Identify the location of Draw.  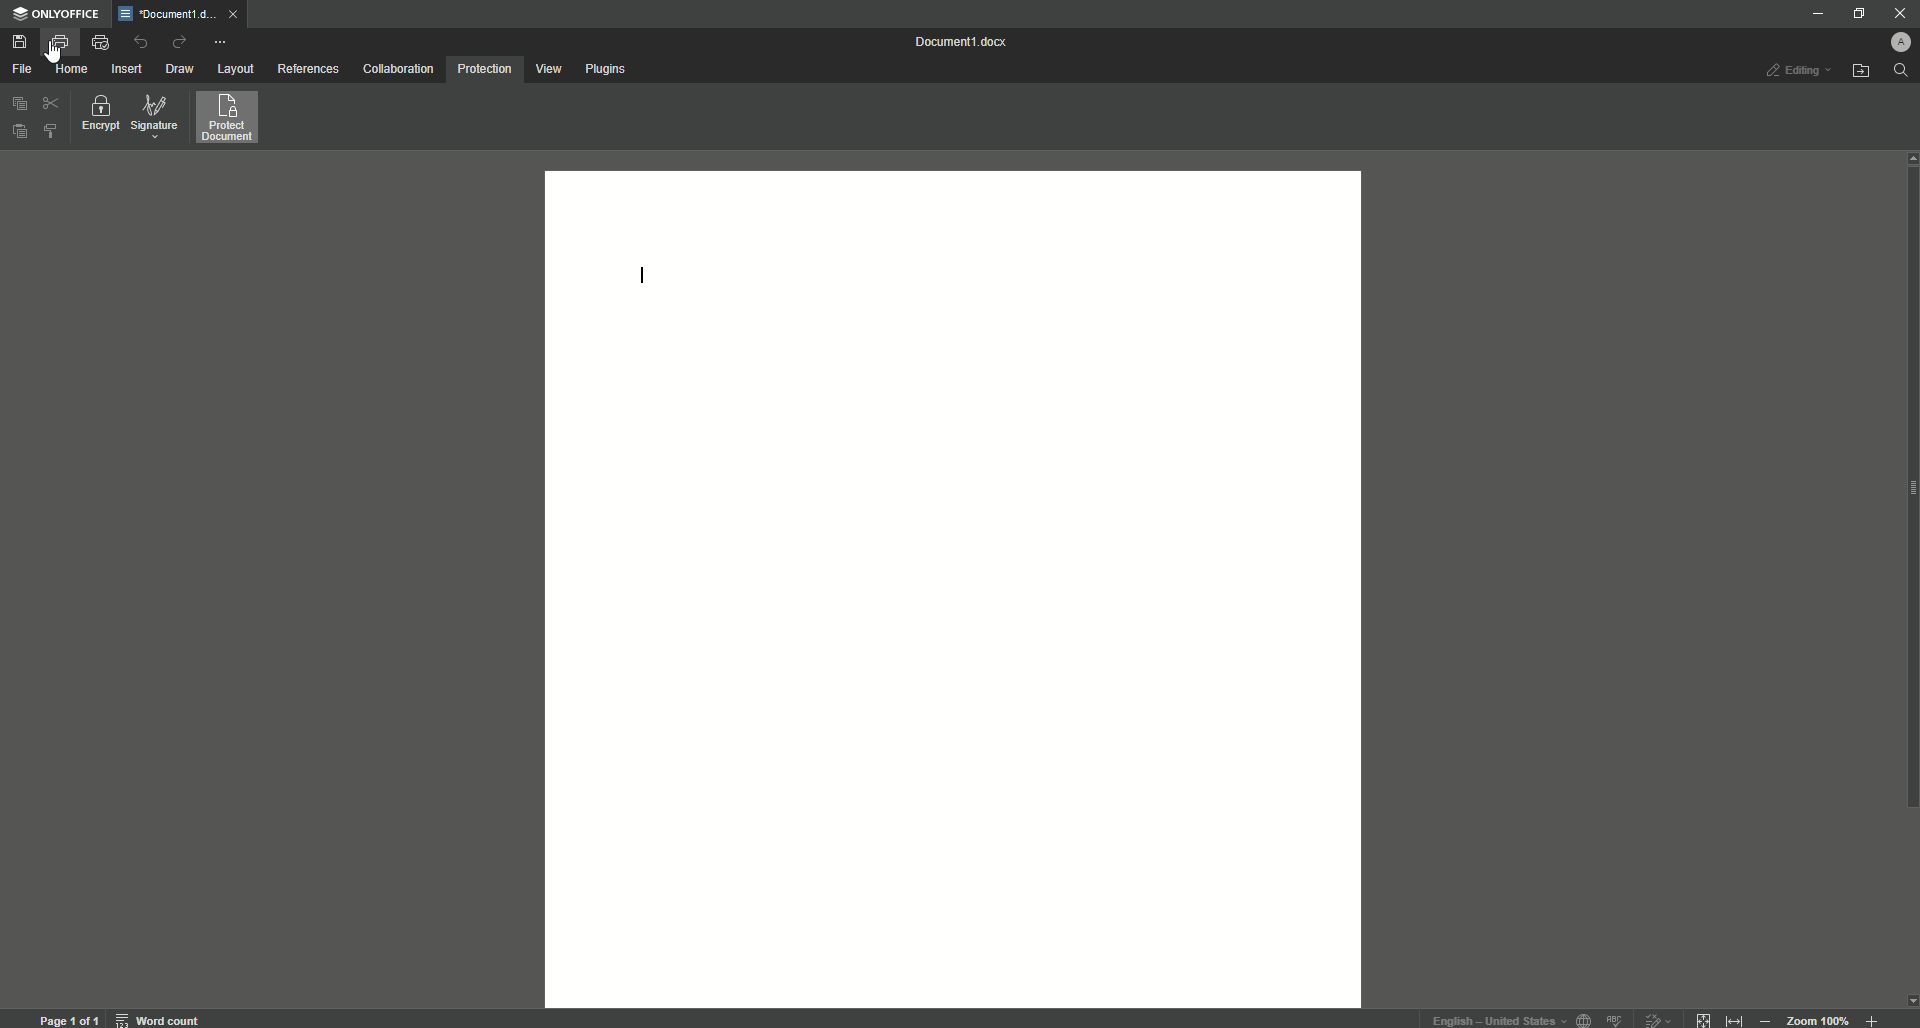
(180, 70).